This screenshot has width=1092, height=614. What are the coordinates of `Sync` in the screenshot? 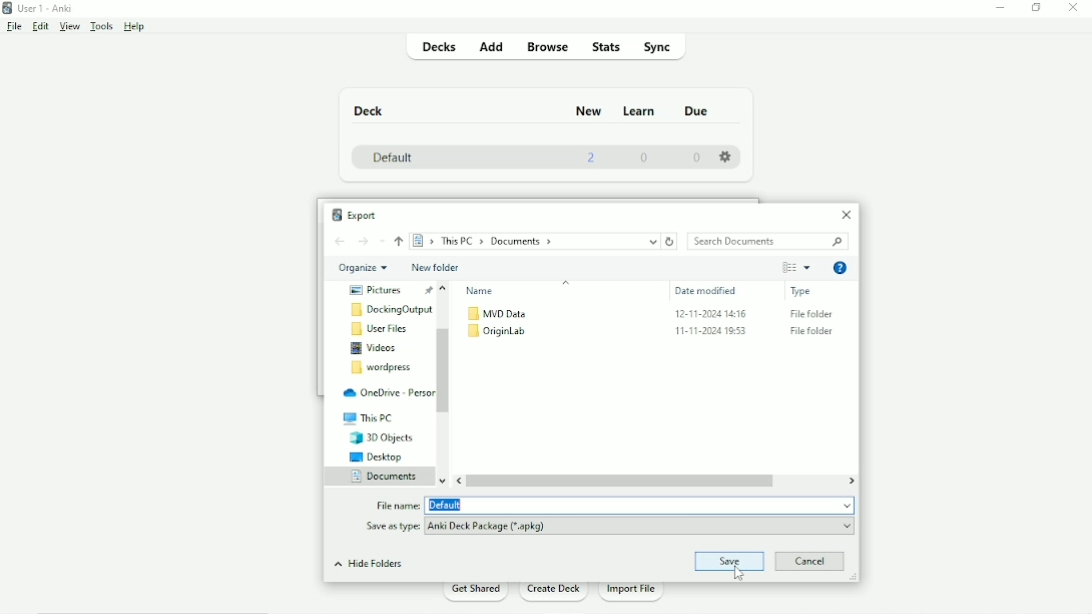 It's located at (657, 46).